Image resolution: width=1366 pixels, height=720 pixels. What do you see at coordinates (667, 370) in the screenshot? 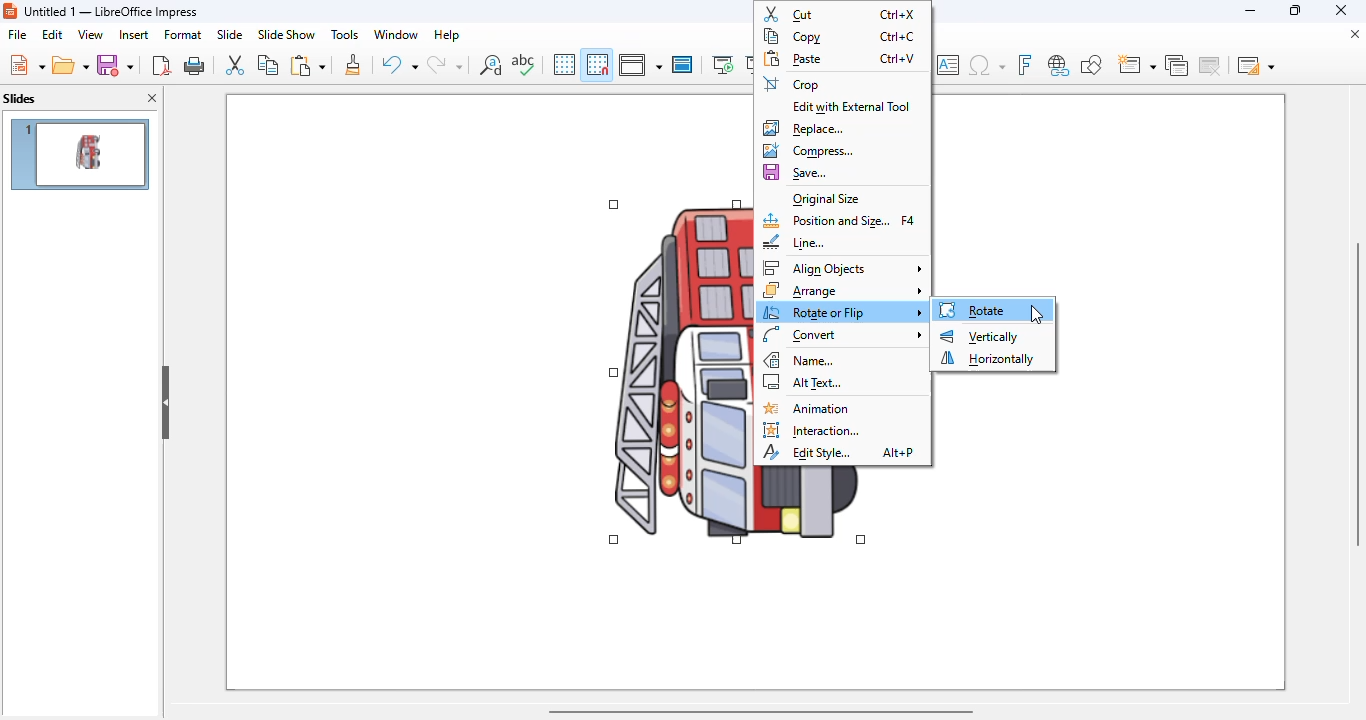
I see `image` at bounding box center [667, 370].